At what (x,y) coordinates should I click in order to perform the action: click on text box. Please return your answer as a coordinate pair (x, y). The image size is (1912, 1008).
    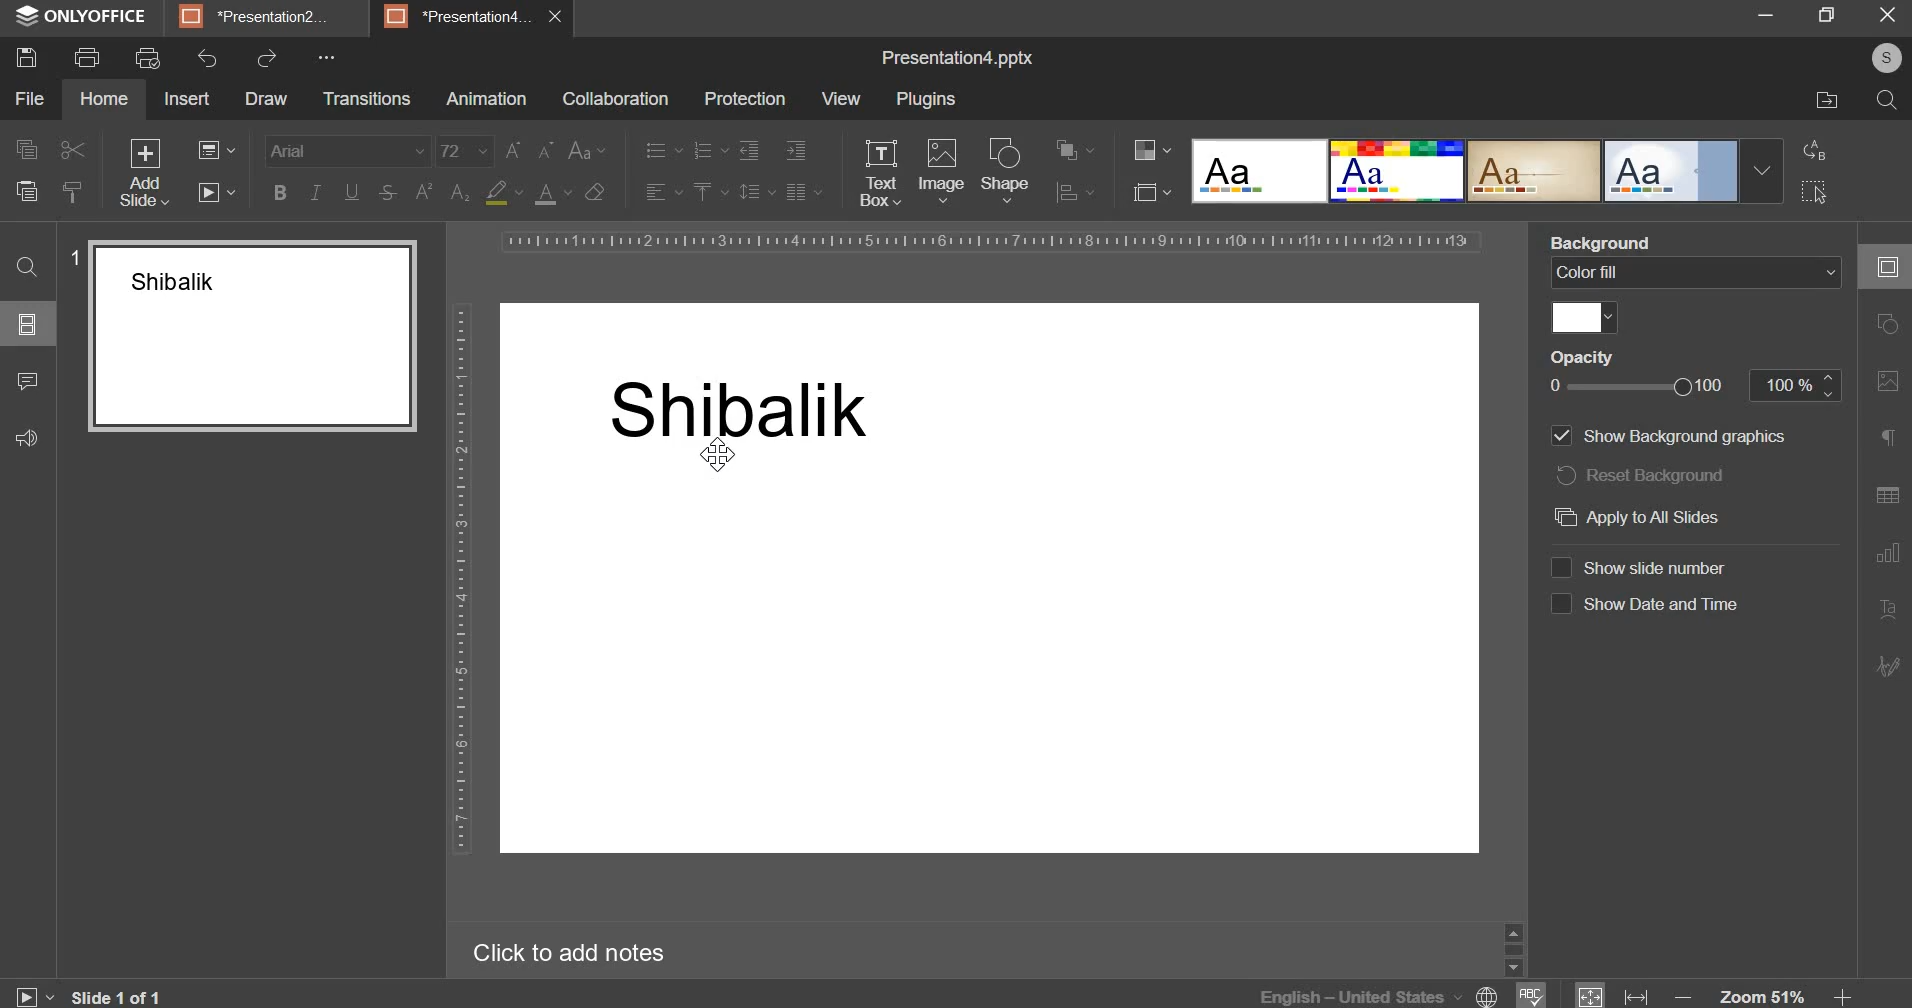
    Looking at the image, I should click on (880, 173).